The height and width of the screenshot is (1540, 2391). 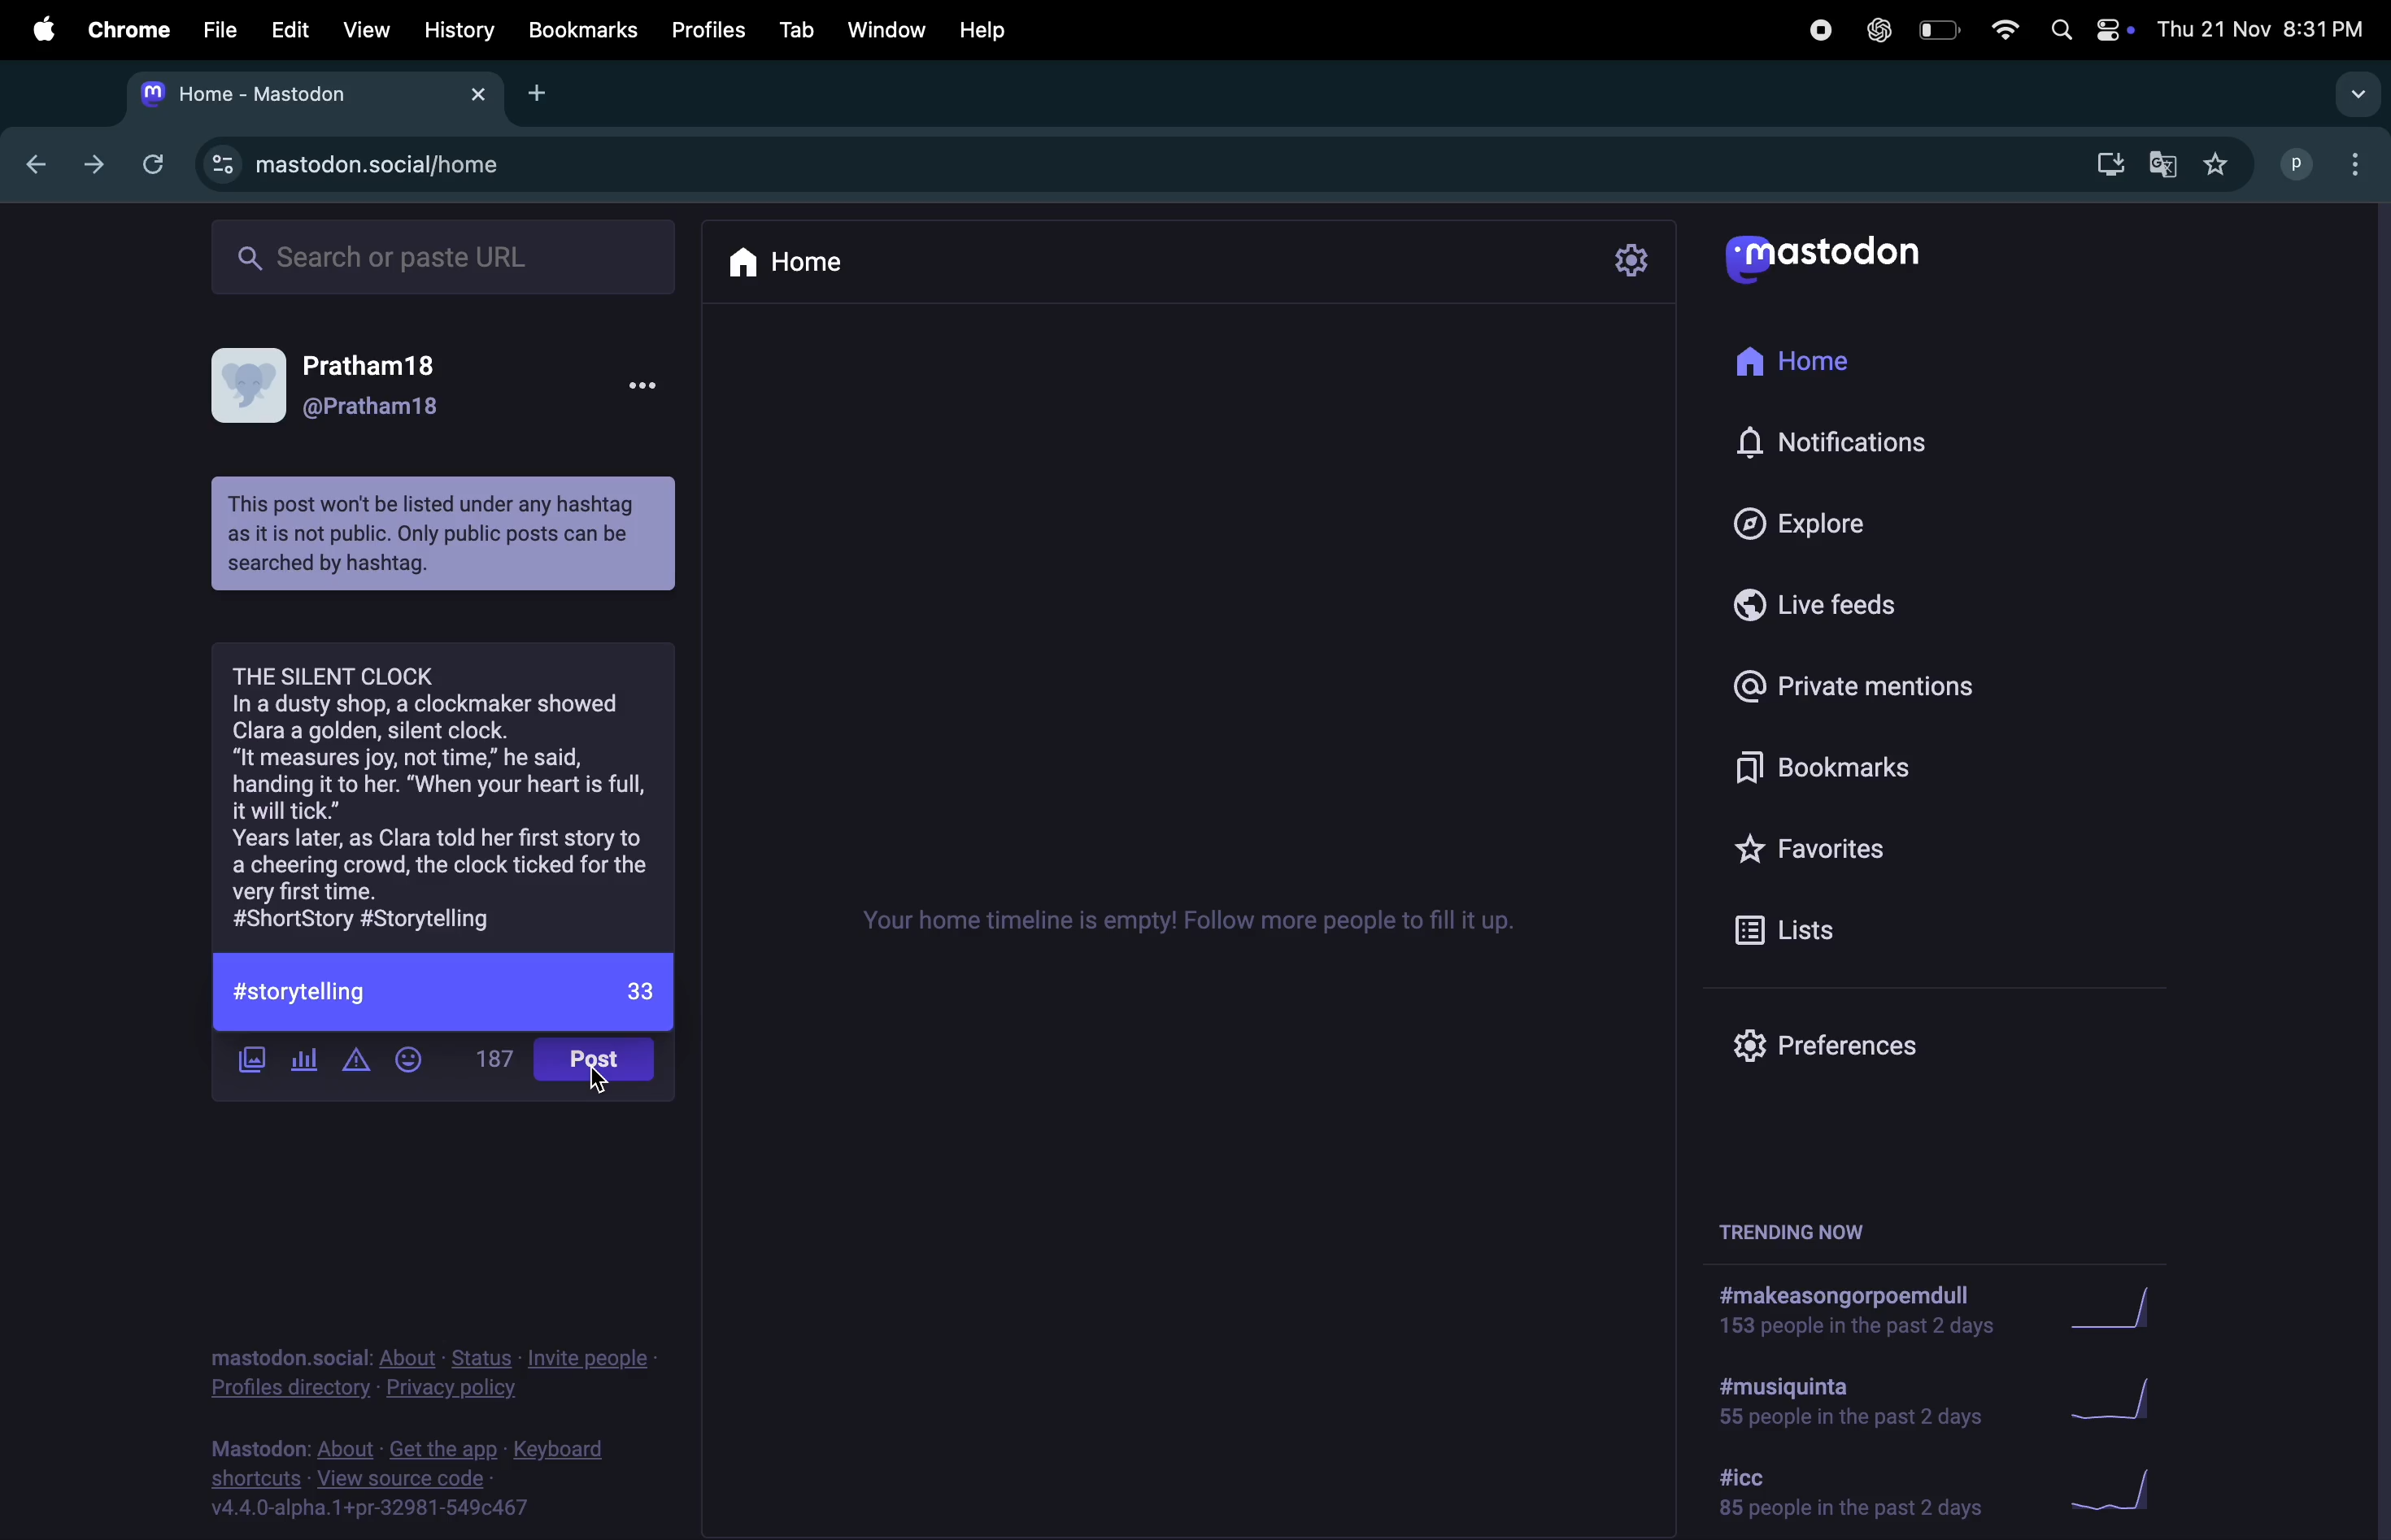 I want to click on chatgpt, so click(x=1876, y=30).